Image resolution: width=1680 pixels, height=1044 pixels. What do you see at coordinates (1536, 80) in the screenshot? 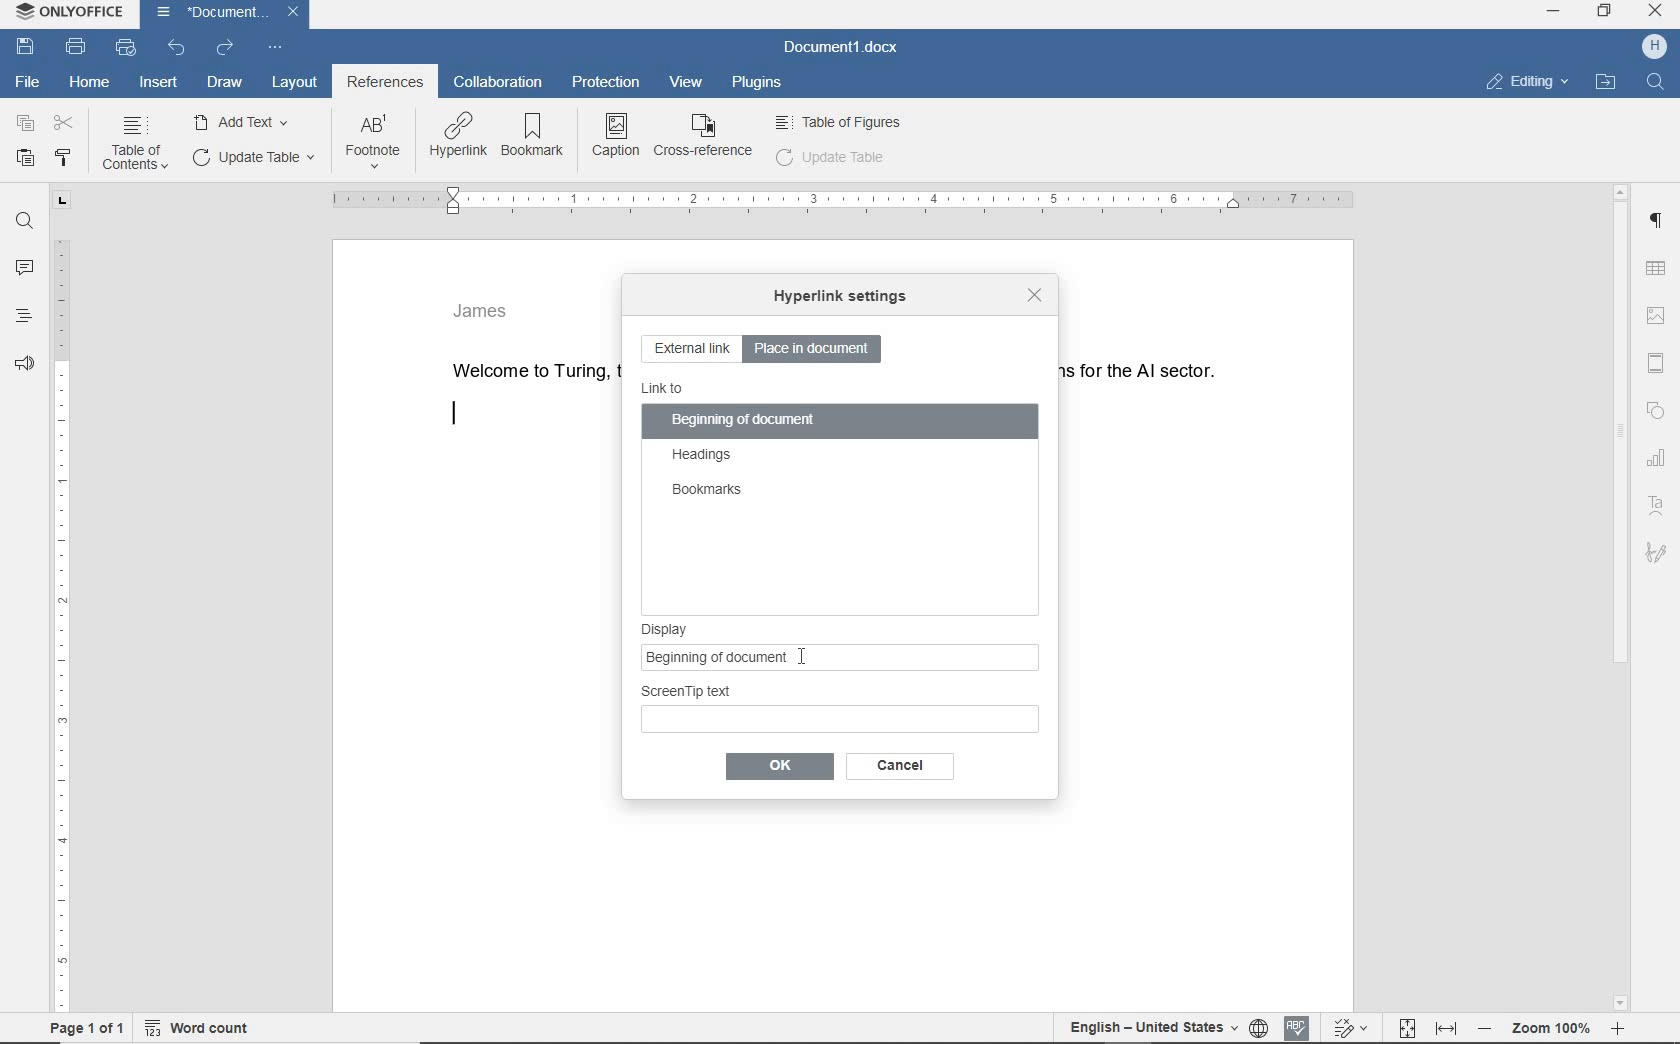
I see `Editing` at bounding box center [1536, 80].